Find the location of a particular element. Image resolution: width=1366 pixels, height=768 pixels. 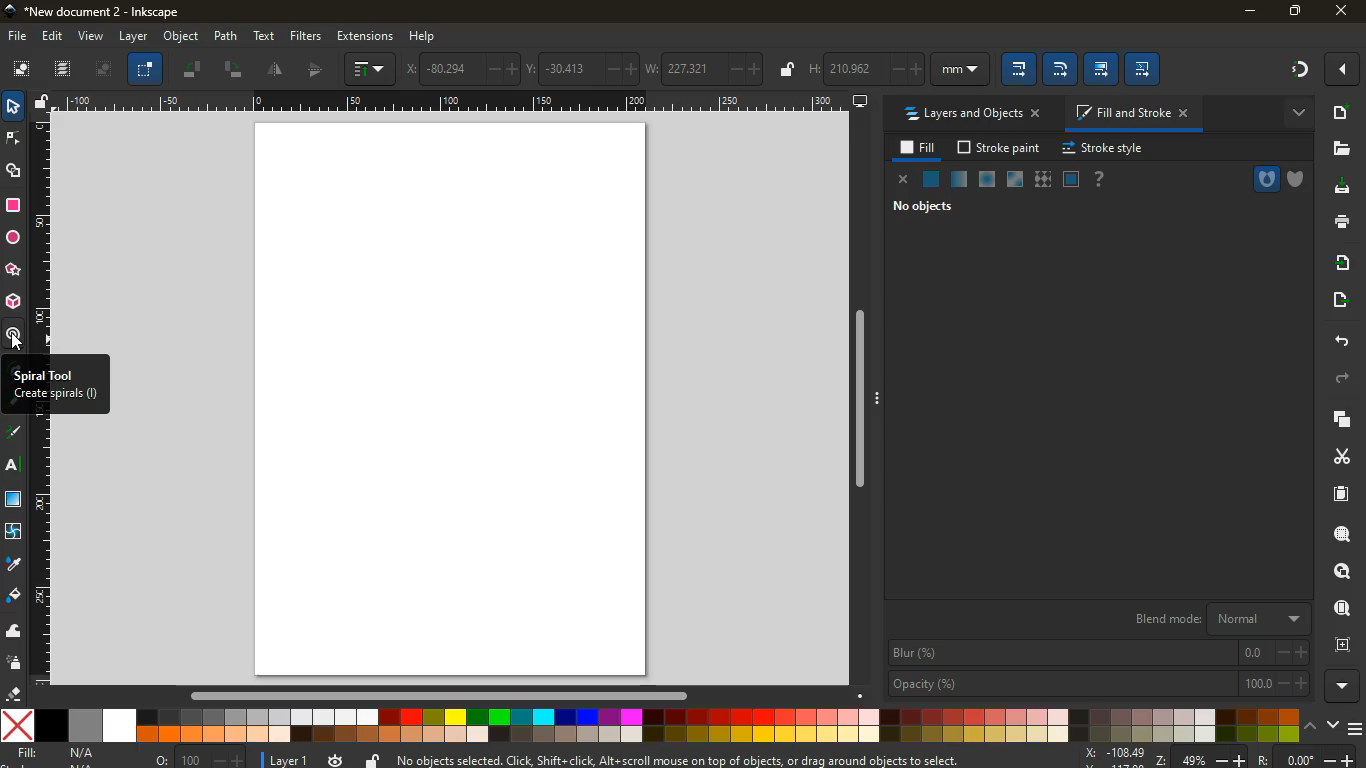

spiral is located at coordinates (13, 334).